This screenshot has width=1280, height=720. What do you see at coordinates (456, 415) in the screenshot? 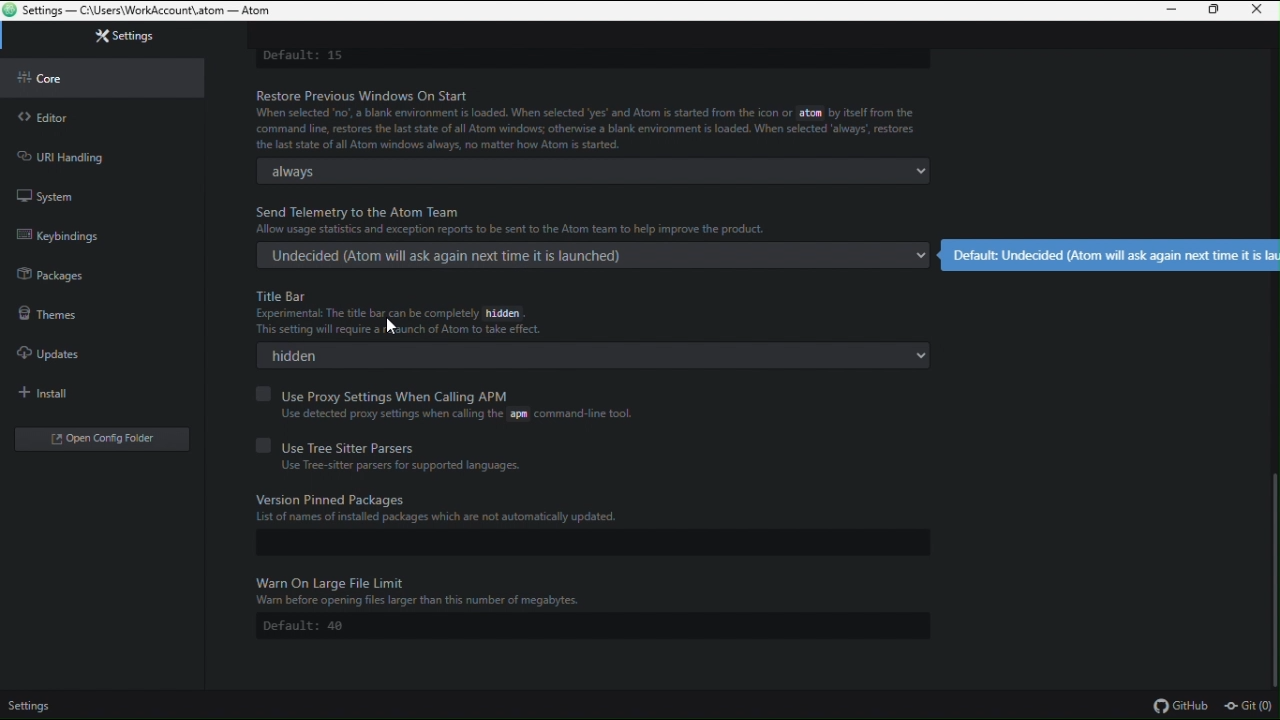
I see `Use detected proxy settings when calling the apm command-line tool.` at bounding box center [456, 415].